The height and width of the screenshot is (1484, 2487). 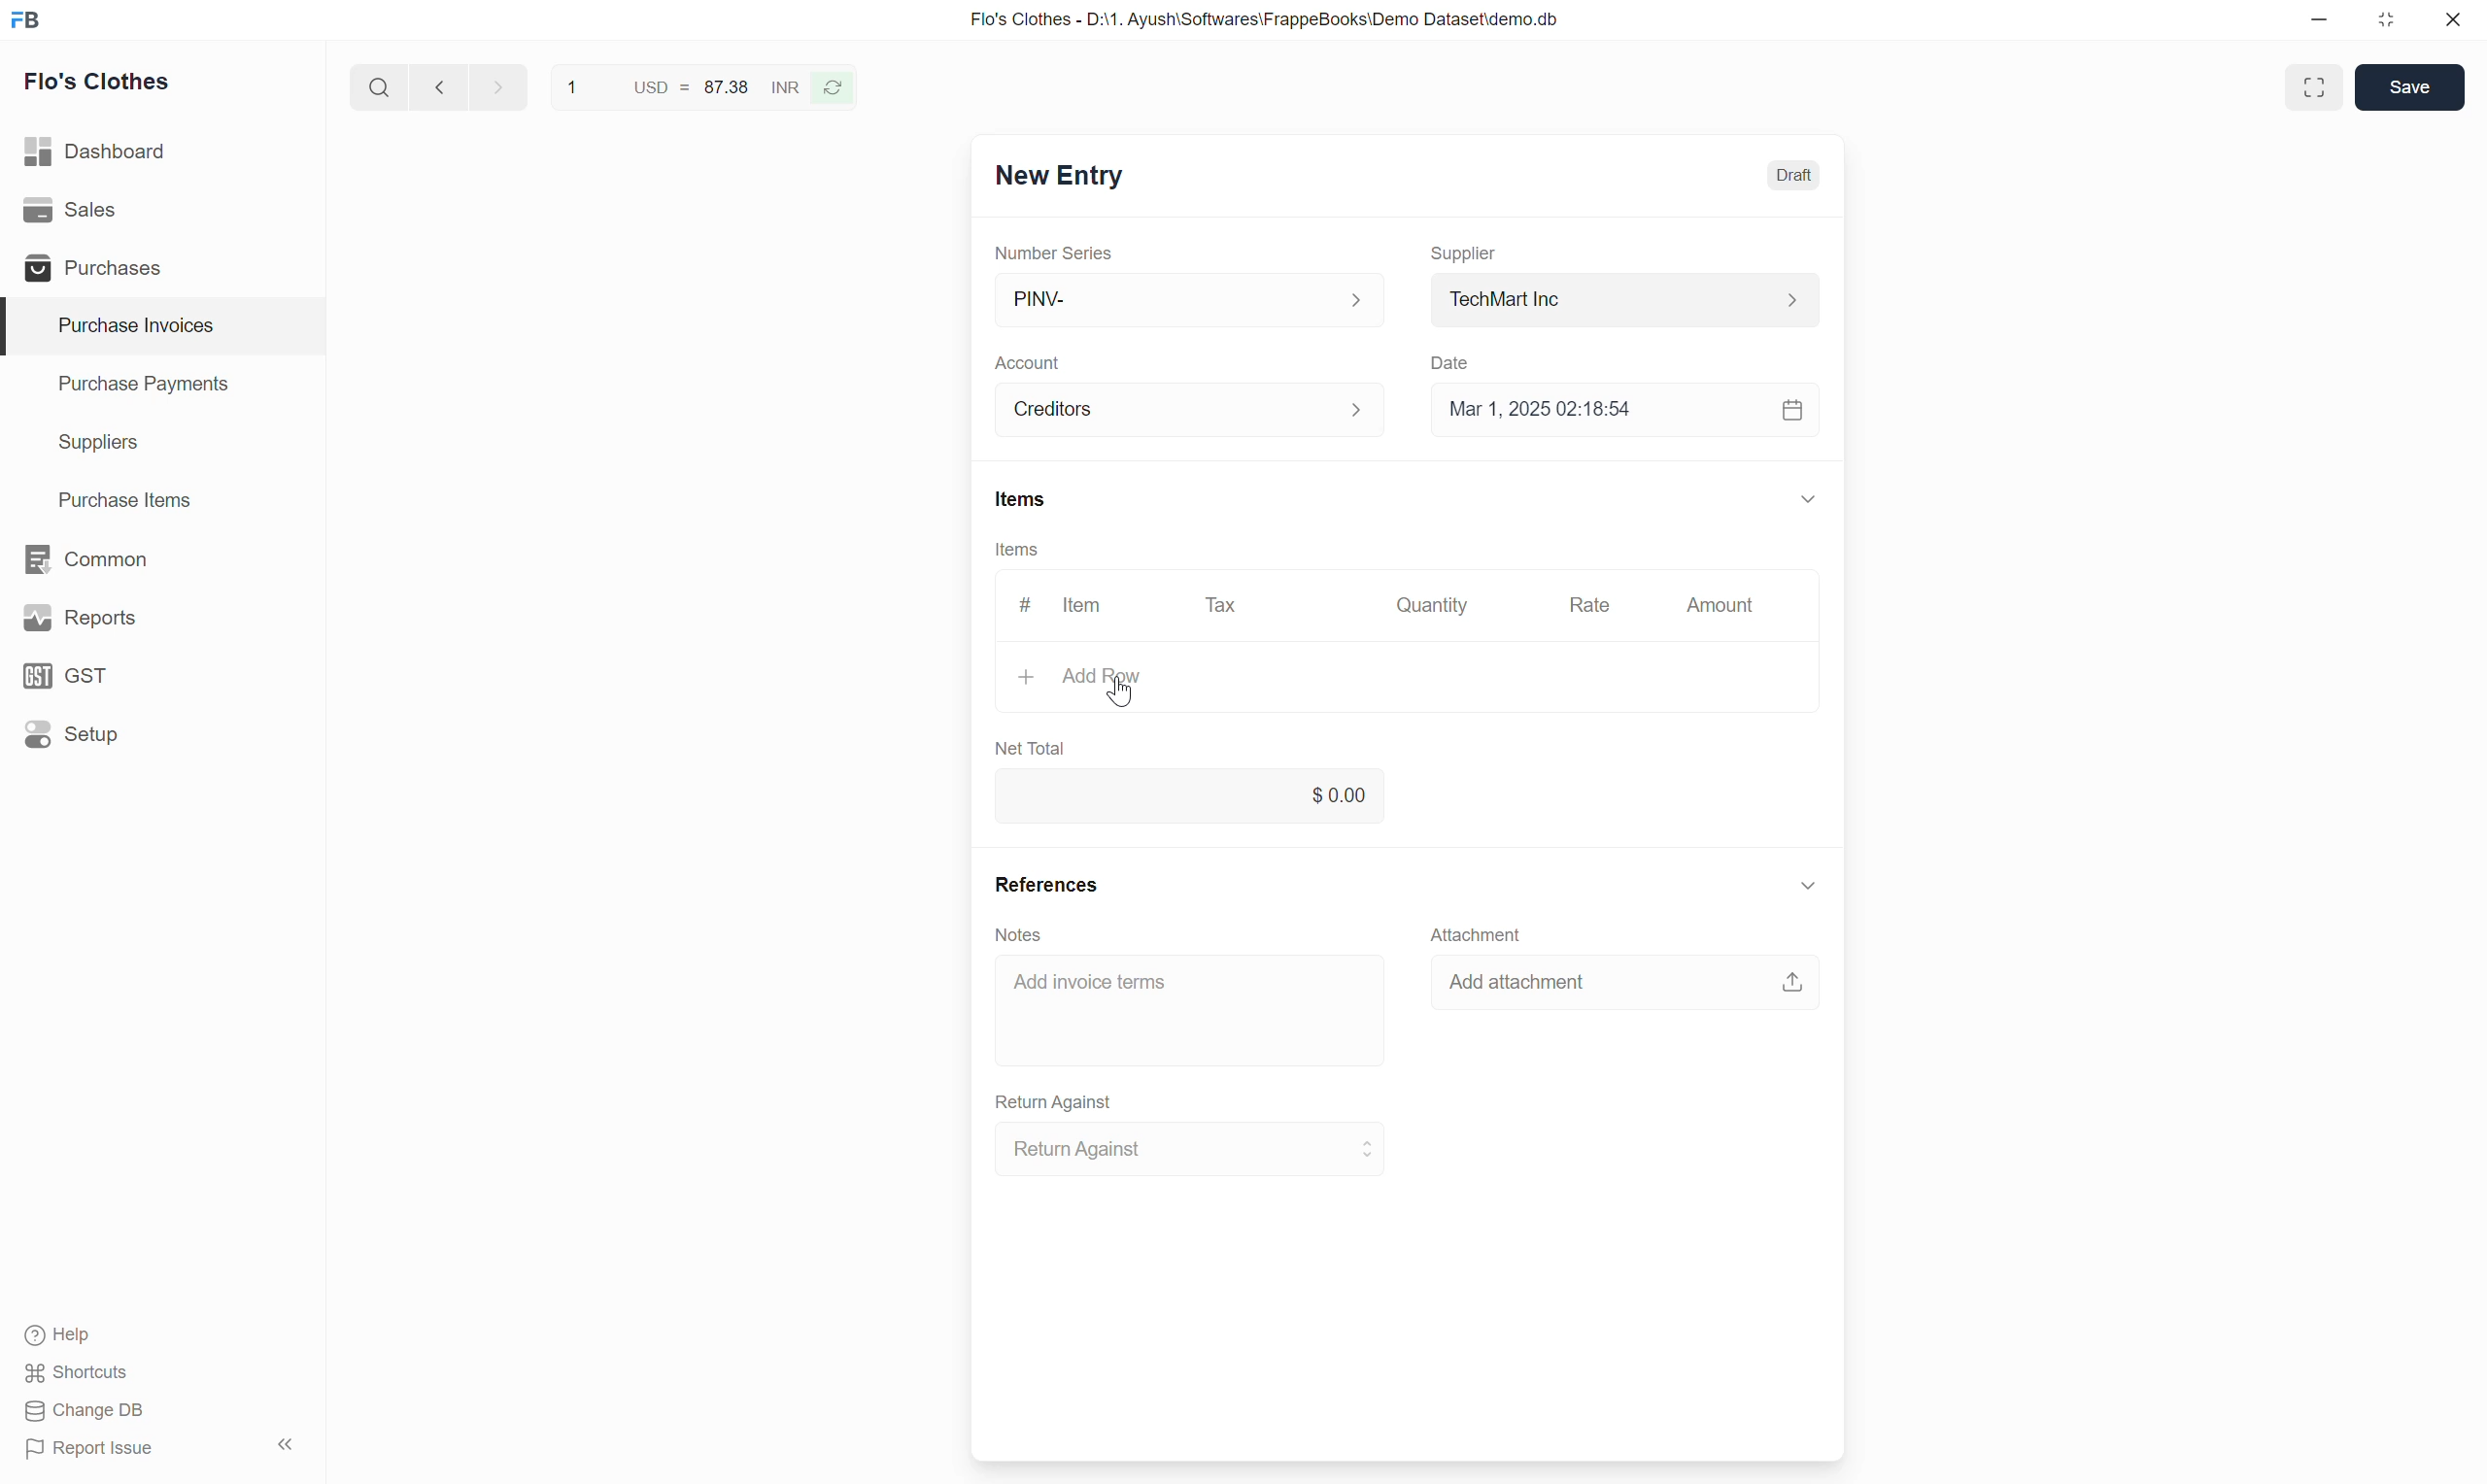 What do you see at coordinates (1063, 605) in the screenshot?
I see `# Item` at bounding box center [1063, 605].